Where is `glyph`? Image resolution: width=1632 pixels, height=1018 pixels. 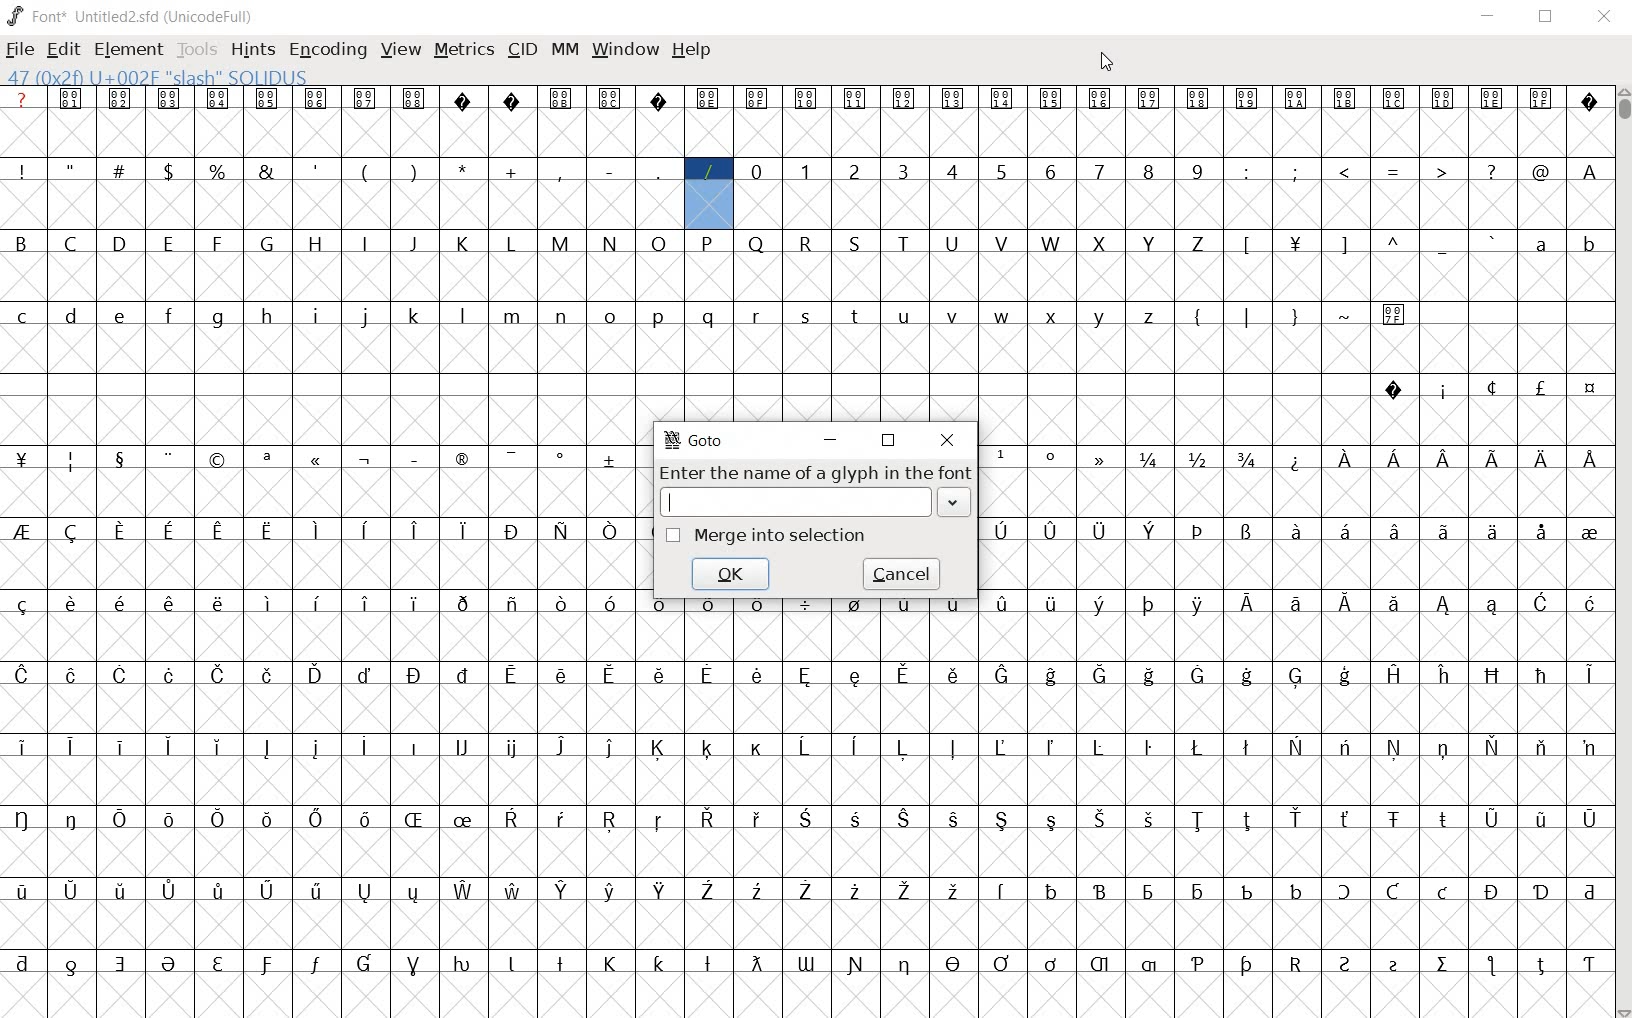
glyph is located at coordinates (71, 603).